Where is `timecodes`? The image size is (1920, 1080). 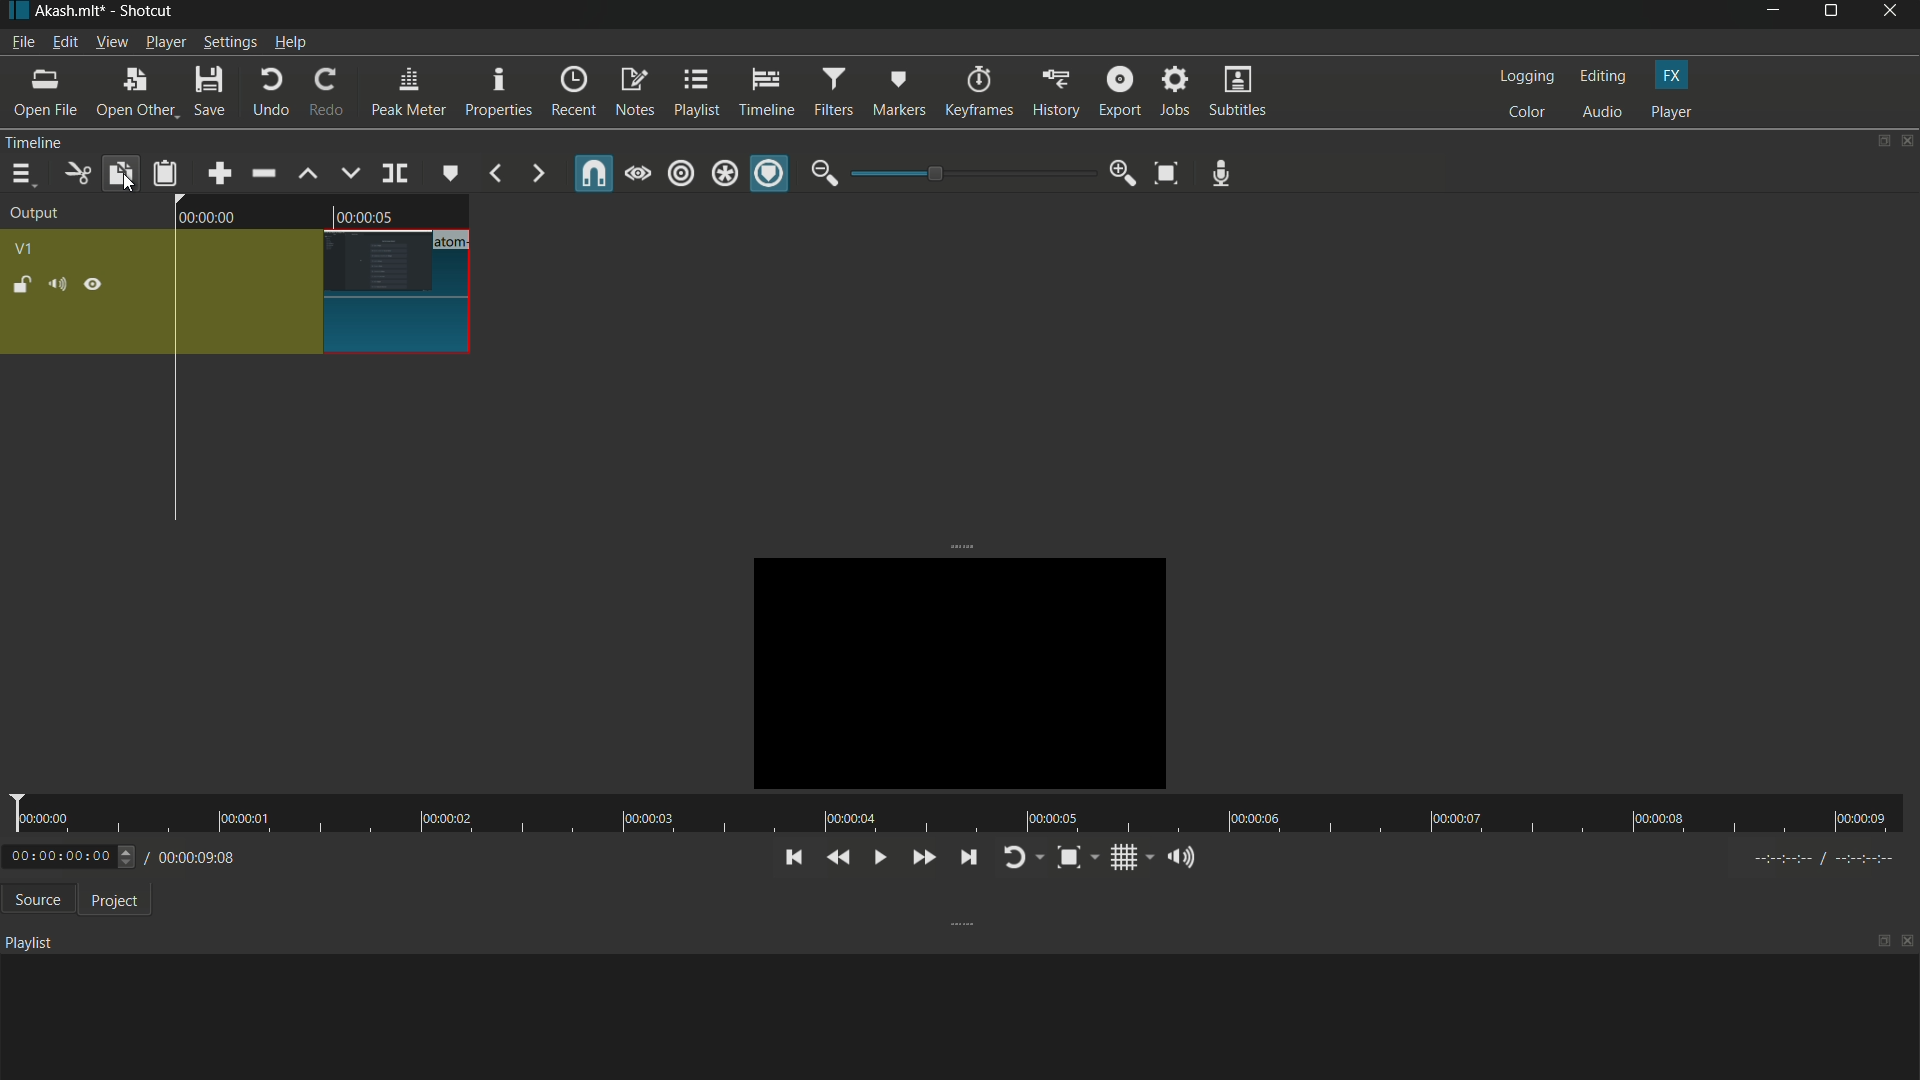 timecodes is located at coordinates (1834, 858).